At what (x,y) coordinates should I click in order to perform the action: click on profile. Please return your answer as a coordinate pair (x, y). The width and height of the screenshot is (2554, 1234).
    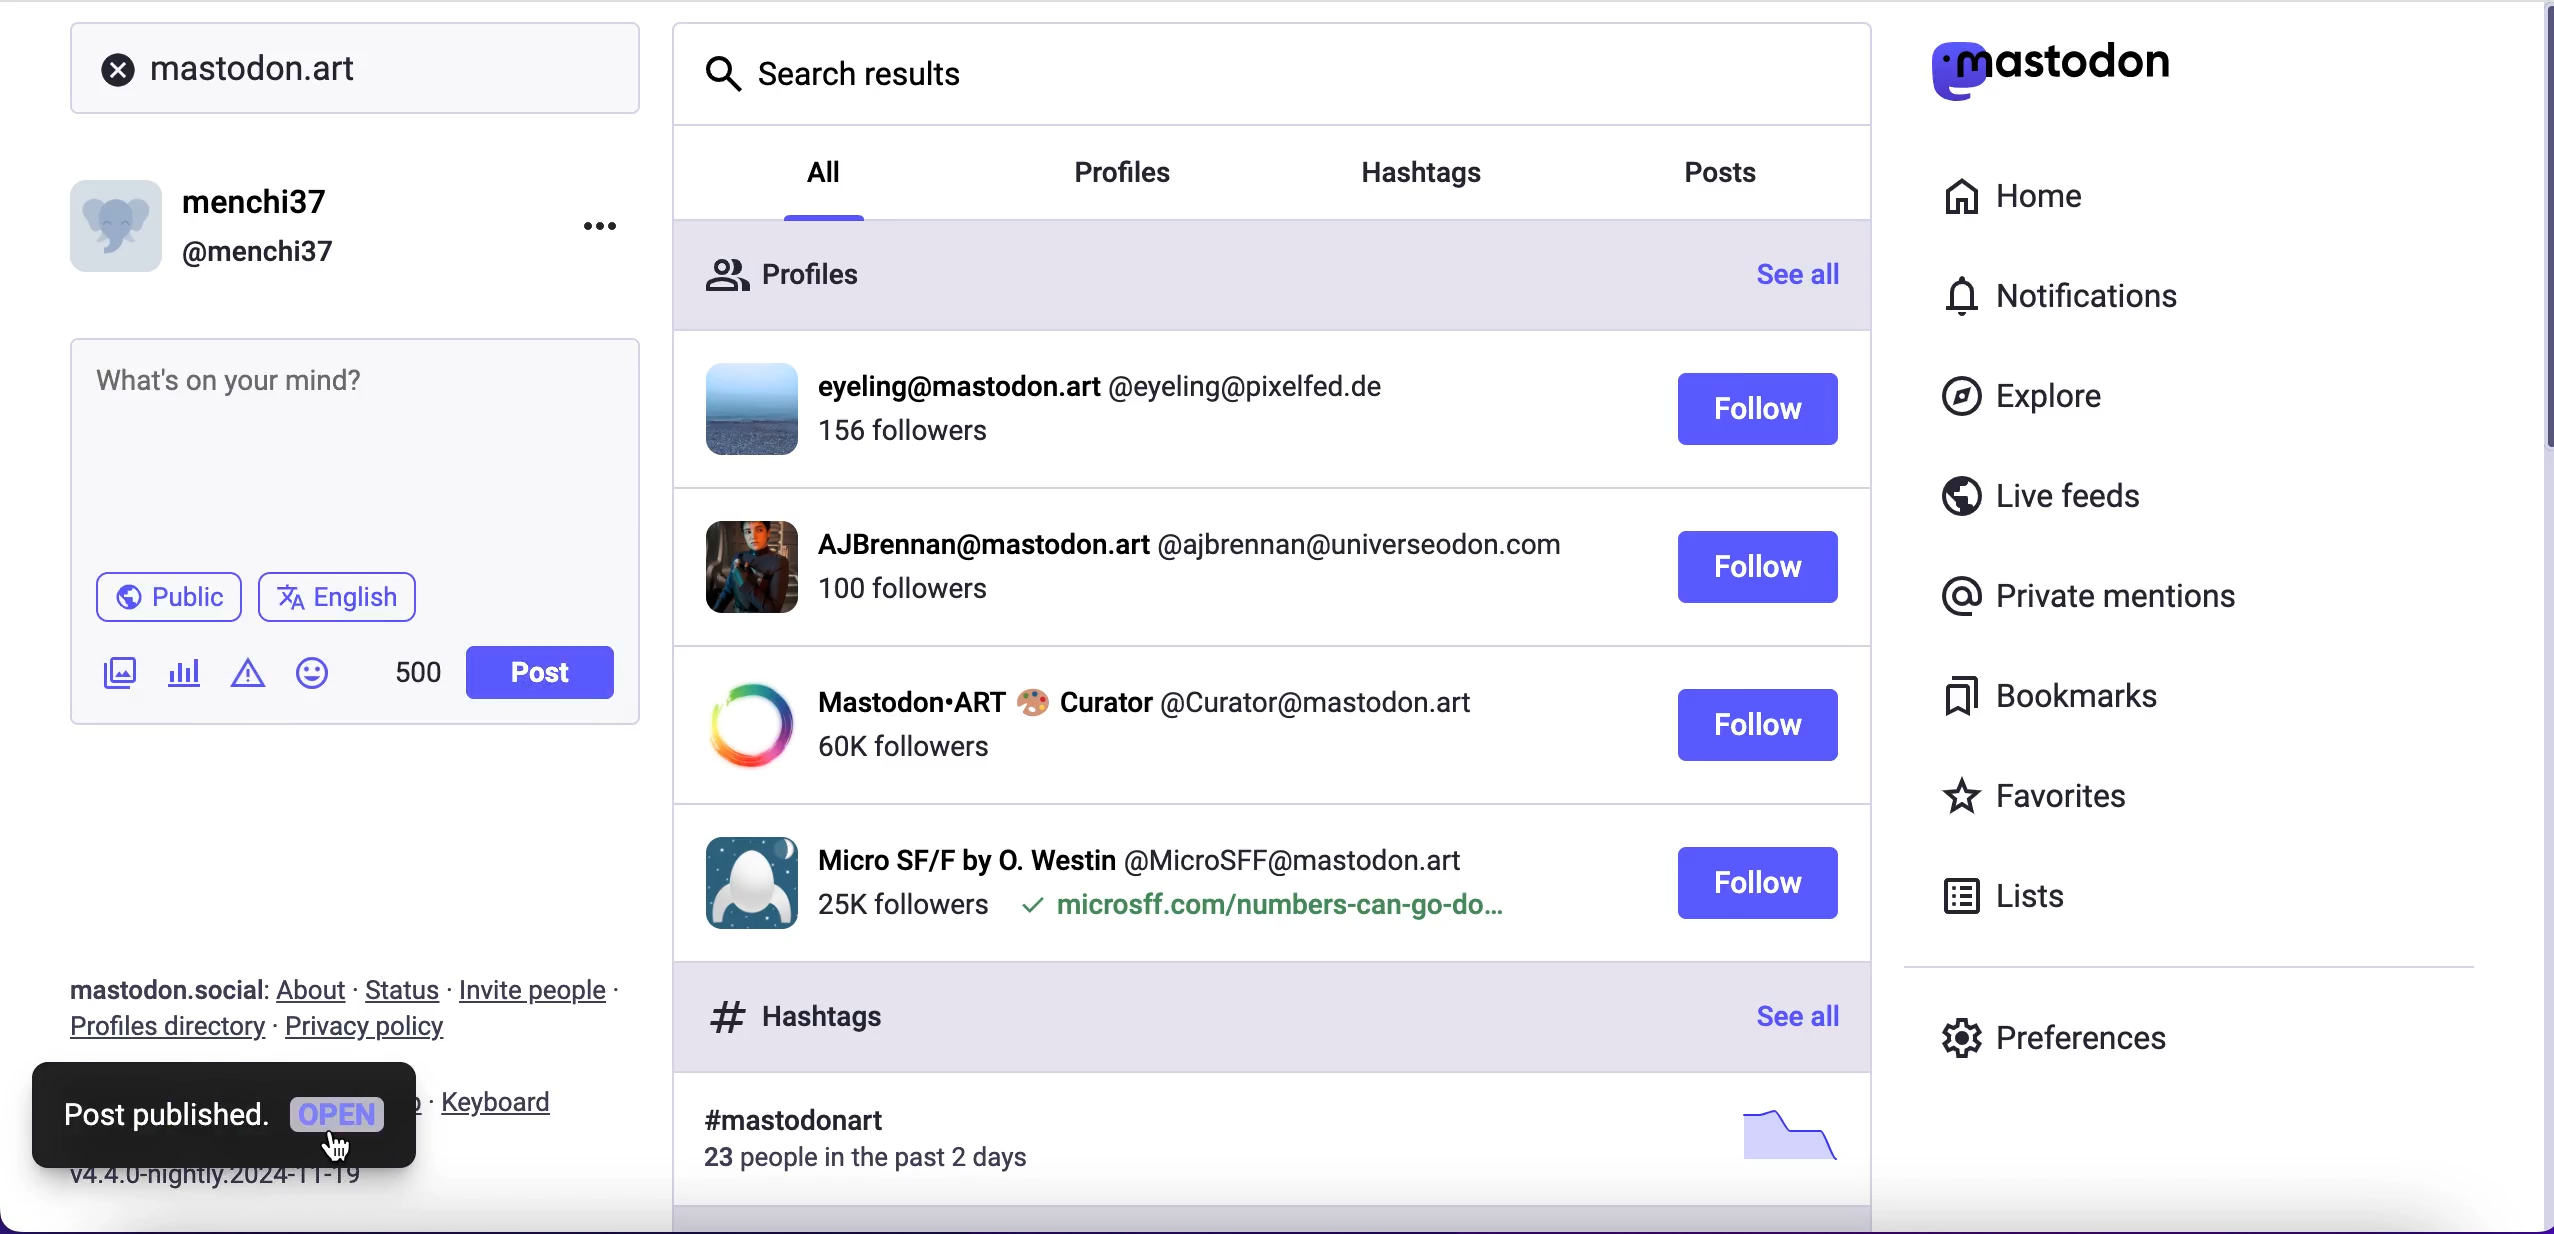
    Looking at the image, I should click on (1186, 550).